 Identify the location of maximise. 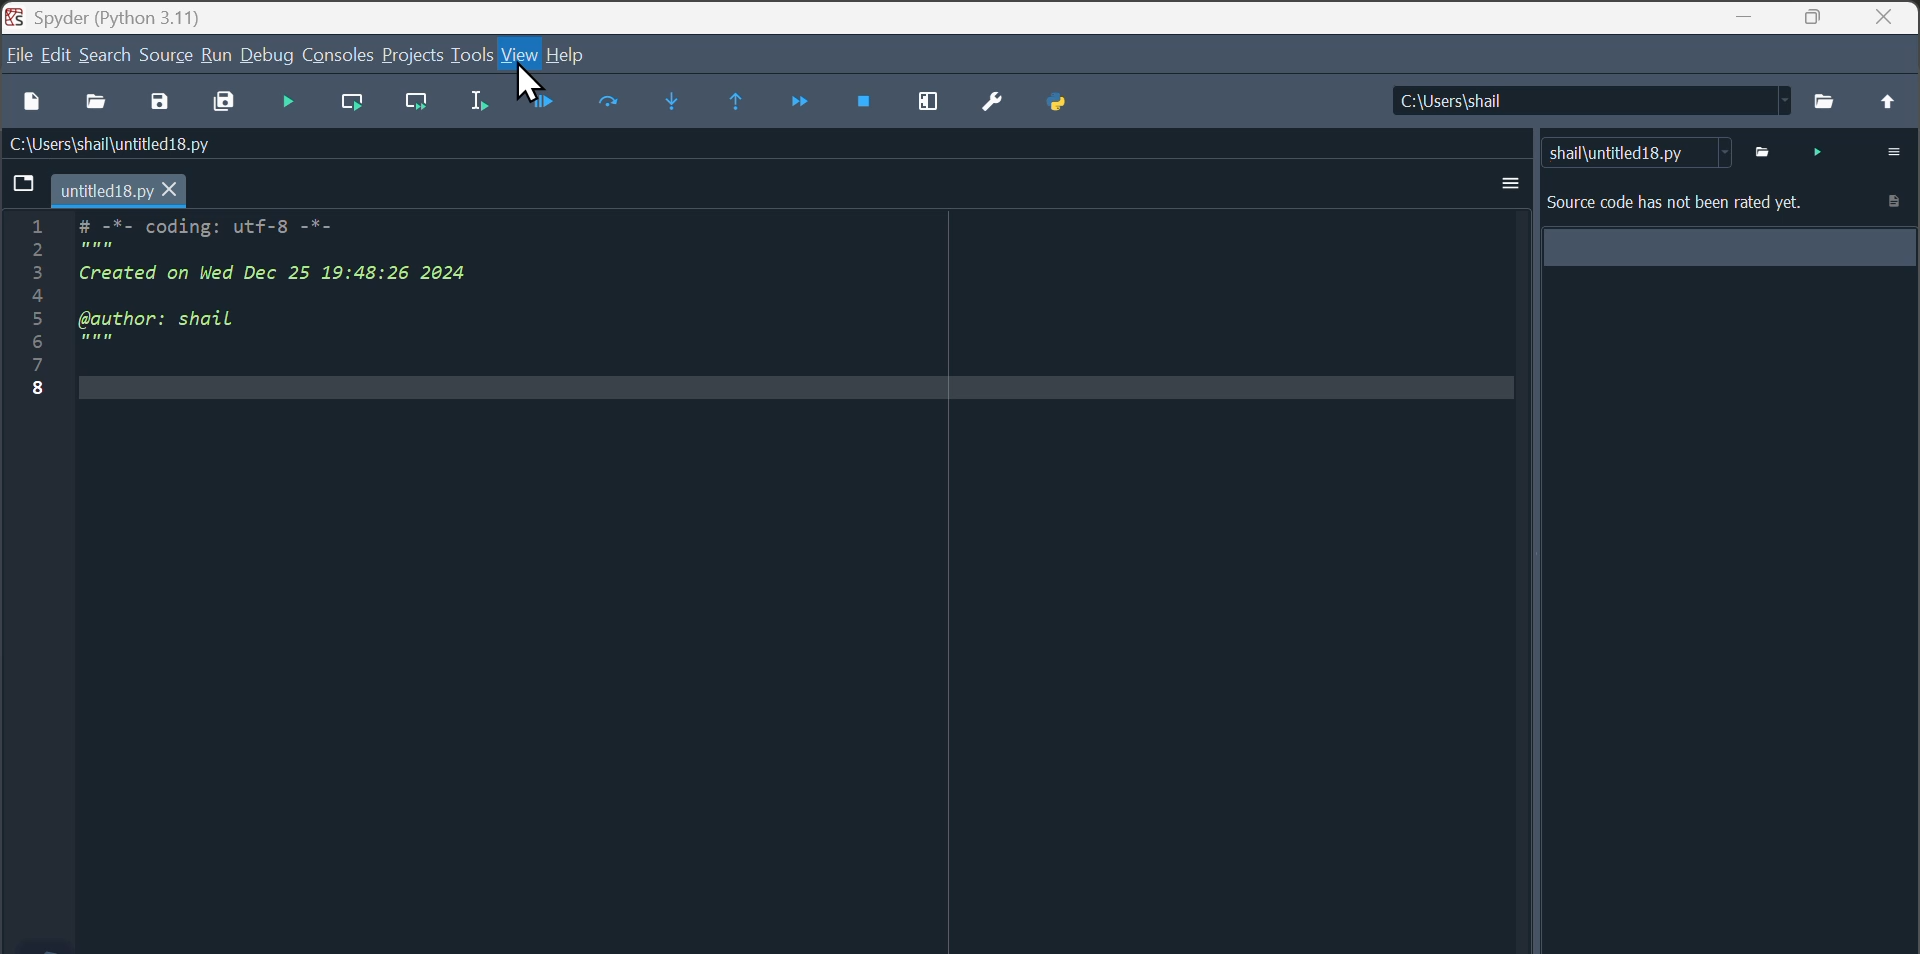
(1816, 17).